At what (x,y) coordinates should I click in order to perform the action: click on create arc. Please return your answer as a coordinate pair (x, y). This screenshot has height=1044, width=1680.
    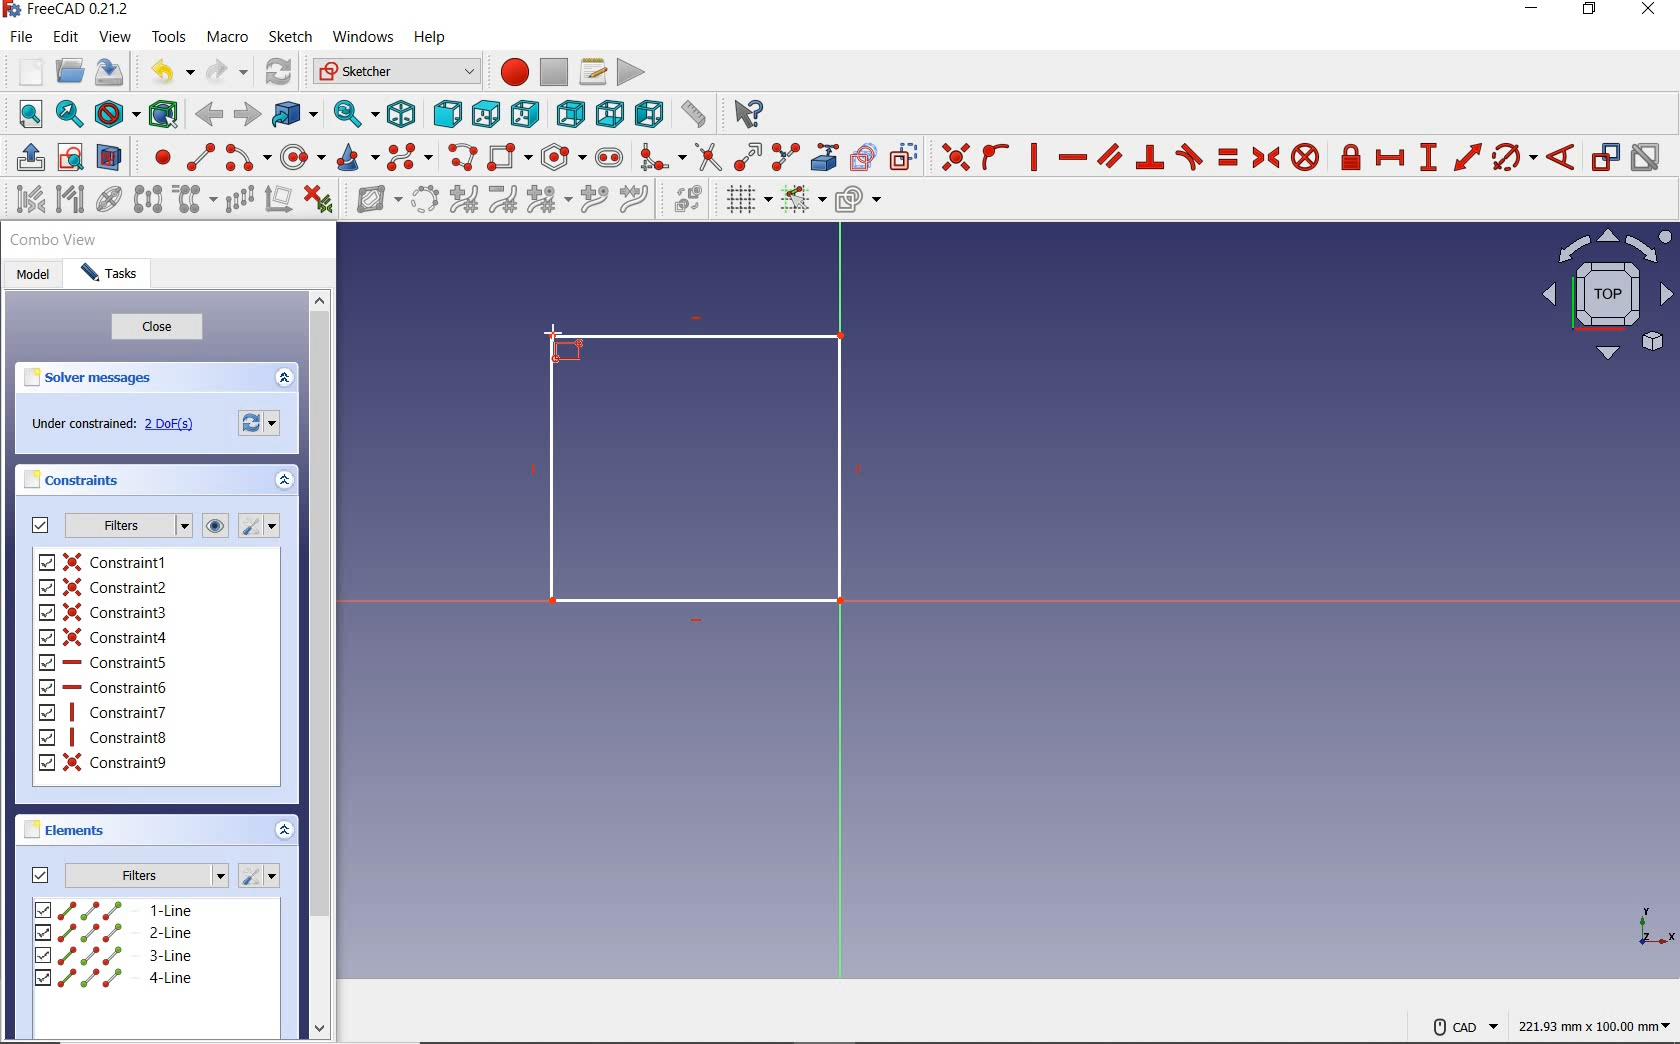
    Looking at the image, I should click on (246, 157).